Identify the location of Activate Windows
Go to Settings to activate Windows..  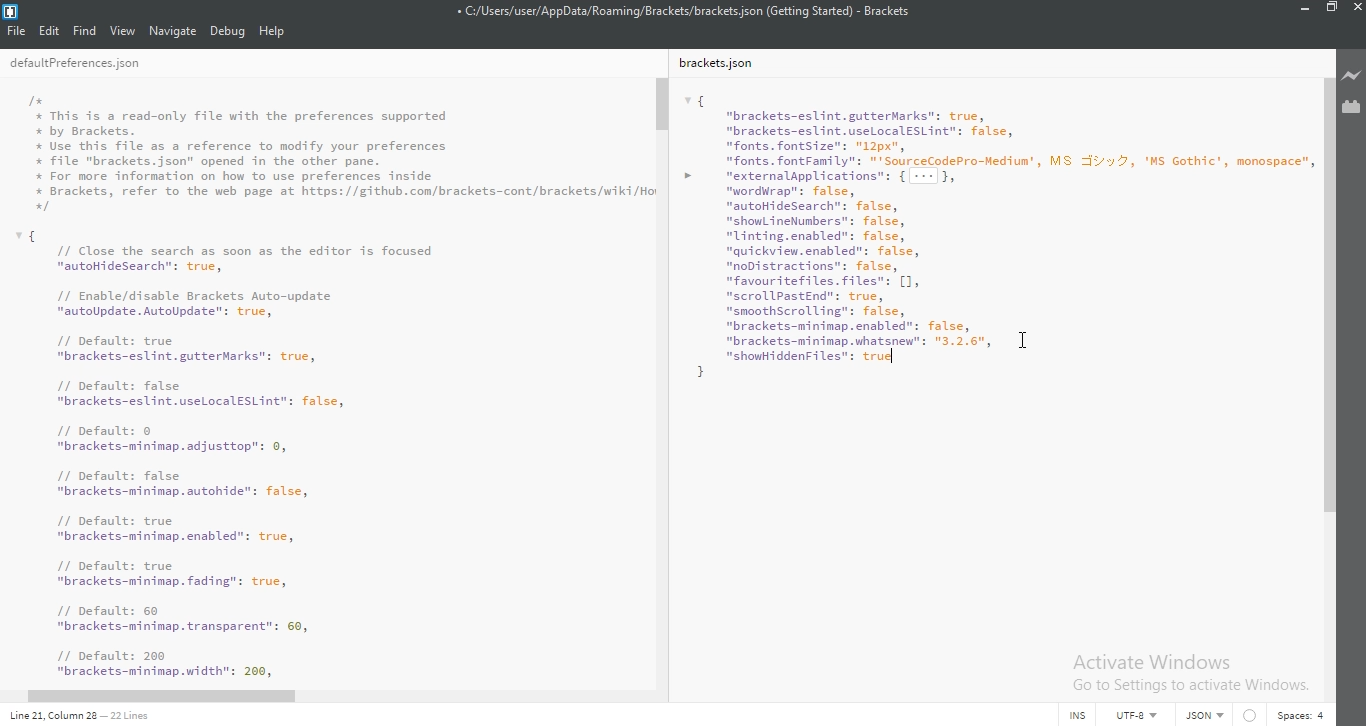
(1190, 671).